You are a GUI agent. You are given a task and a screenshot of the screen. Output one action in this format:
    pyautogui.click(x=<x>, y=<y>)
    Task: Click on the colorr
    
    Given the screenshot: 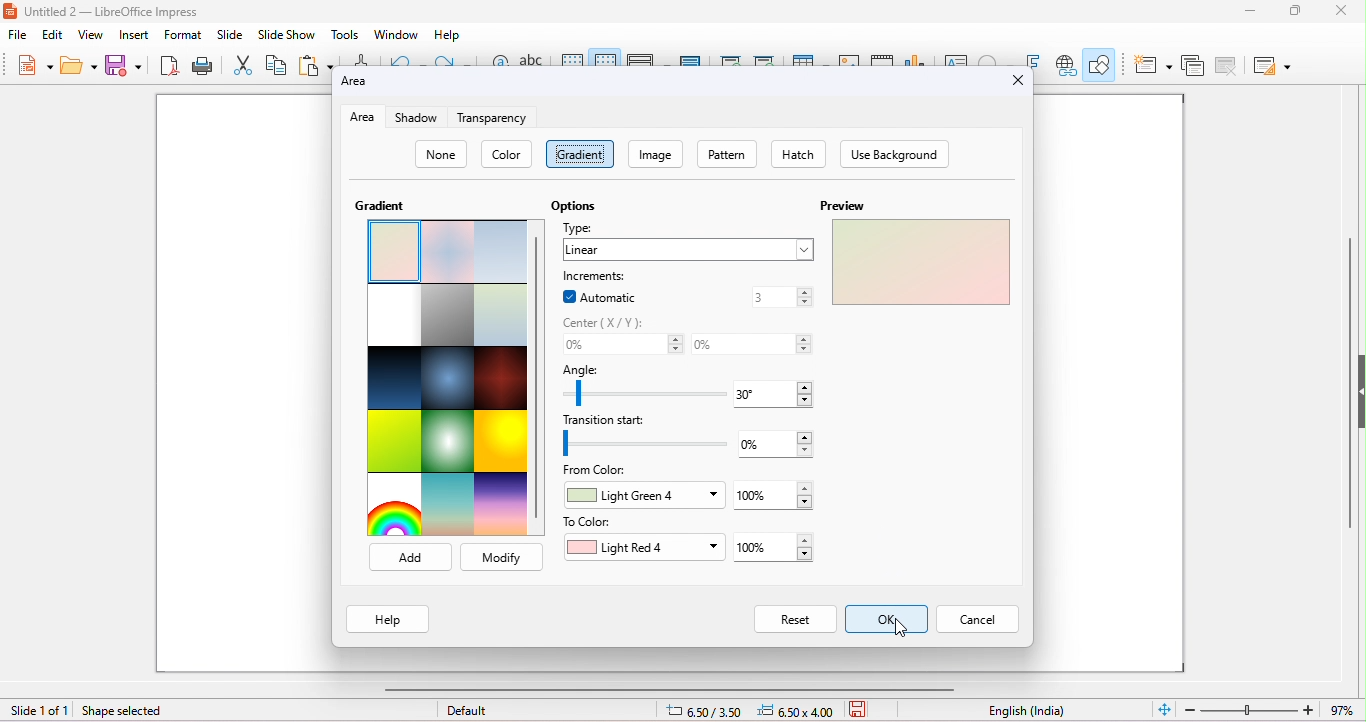 What is the action you would take?
    pyautogui.click(x=508, y=154)
    